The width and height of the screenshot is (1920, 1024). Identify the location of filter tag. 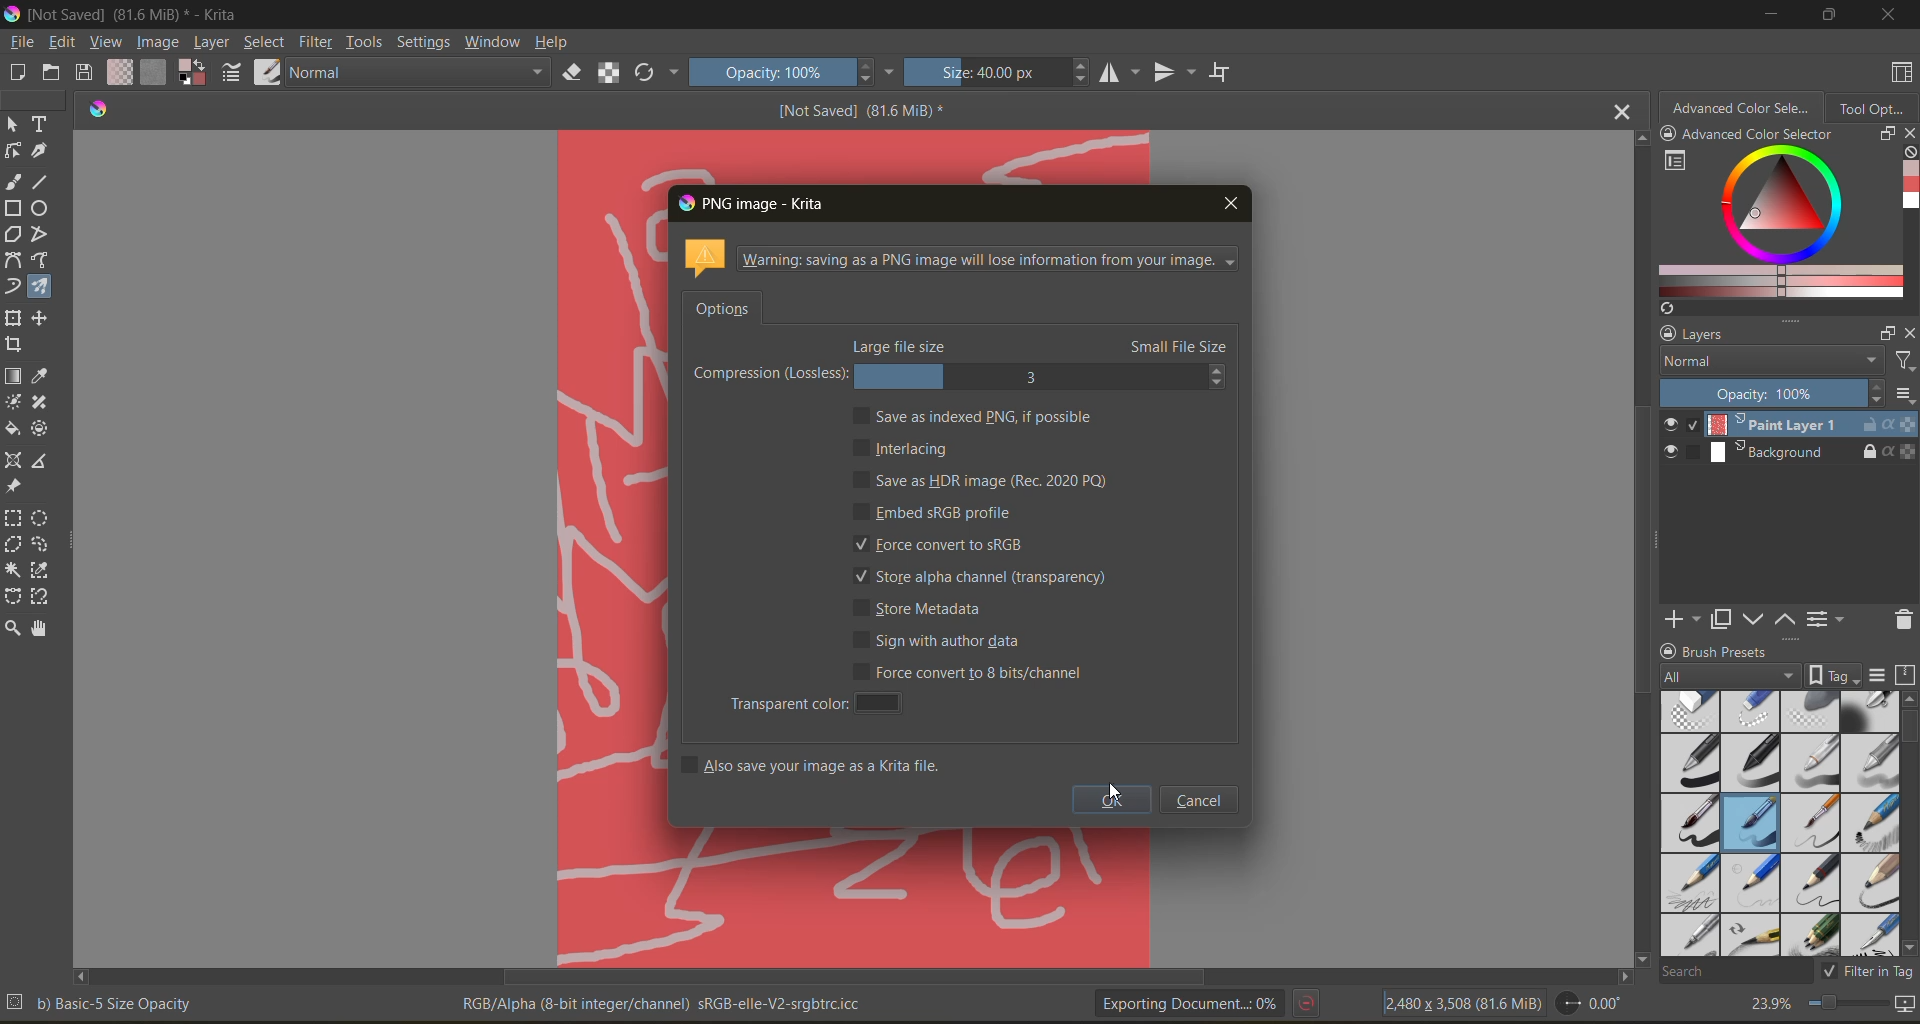
(1864, 970).